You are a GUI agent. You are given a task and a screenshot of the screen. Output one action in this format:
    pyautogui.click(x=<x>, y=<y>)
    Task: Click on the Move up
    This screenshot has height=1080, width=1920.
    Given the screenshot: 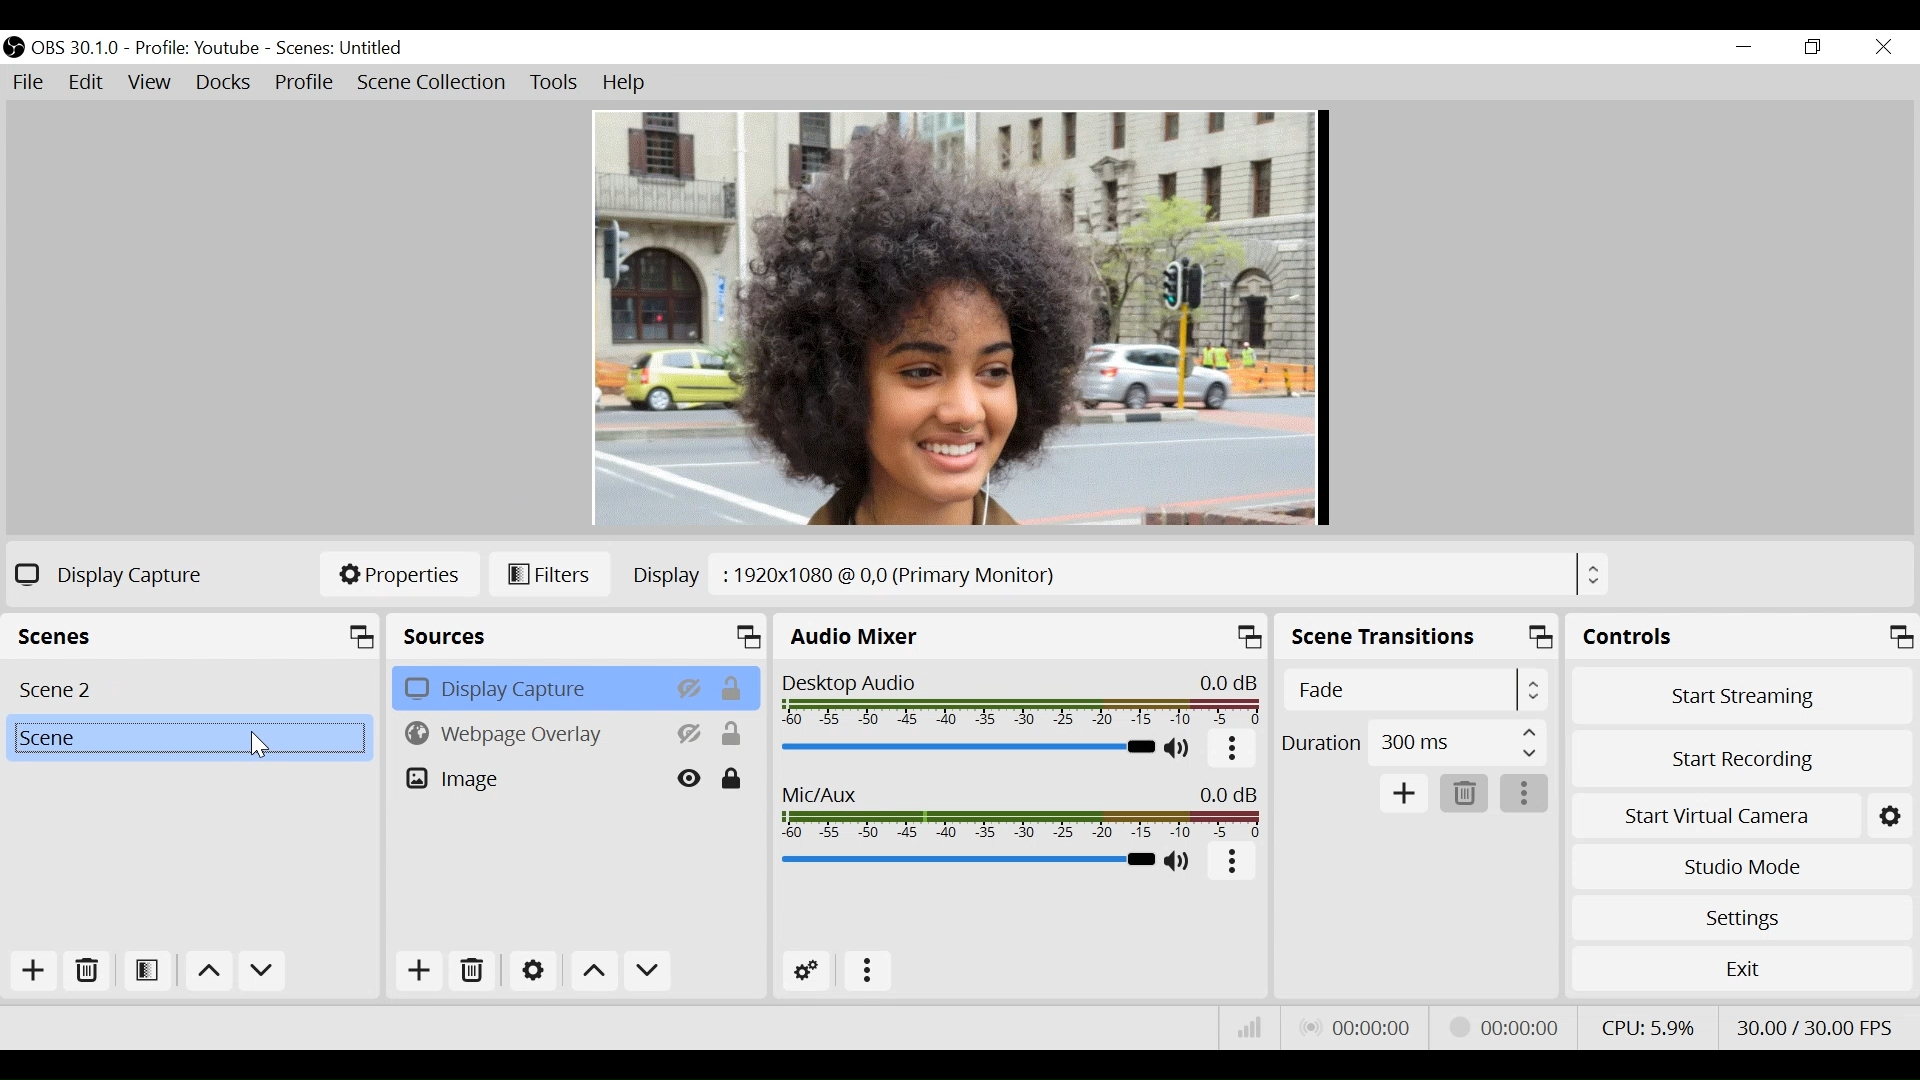 What is the action you would take?
    pyautogui.click(x=207, y=973)
    